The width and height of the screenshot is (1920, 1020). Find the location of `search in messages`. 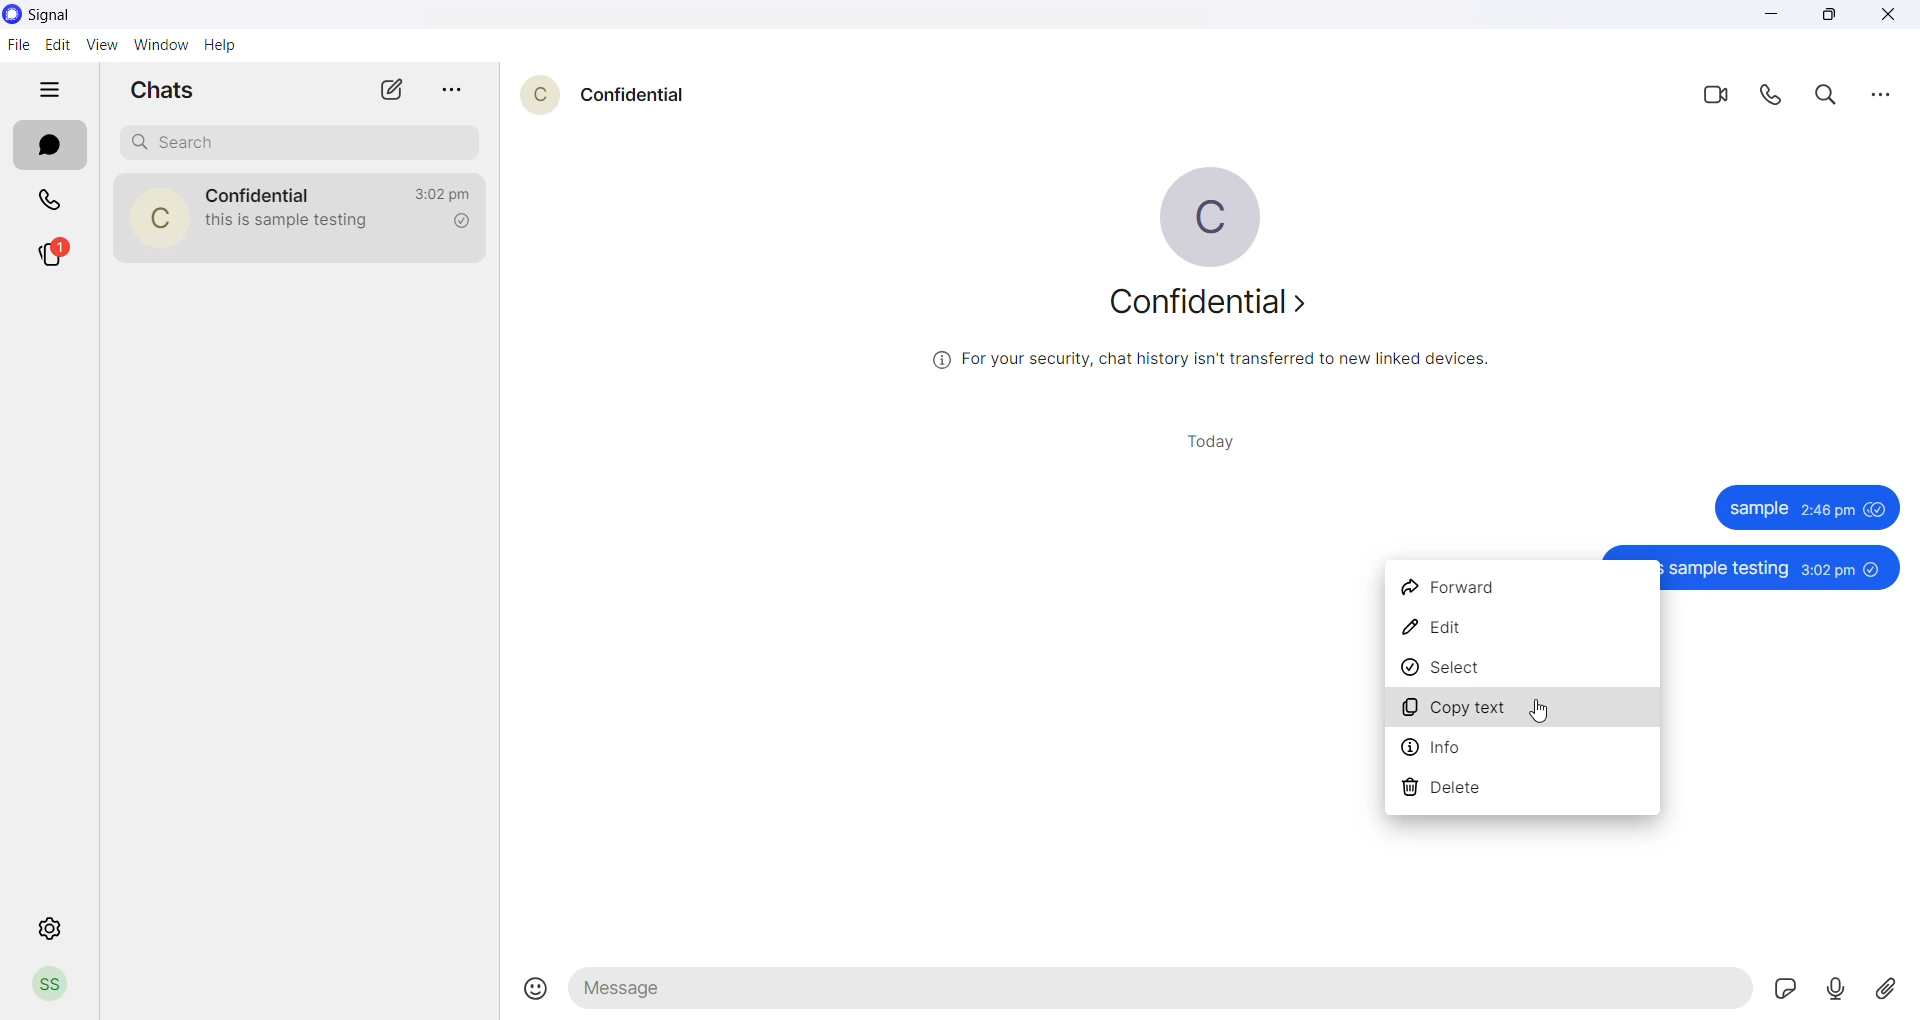

search in messages is located at coordinates (1828, 100).